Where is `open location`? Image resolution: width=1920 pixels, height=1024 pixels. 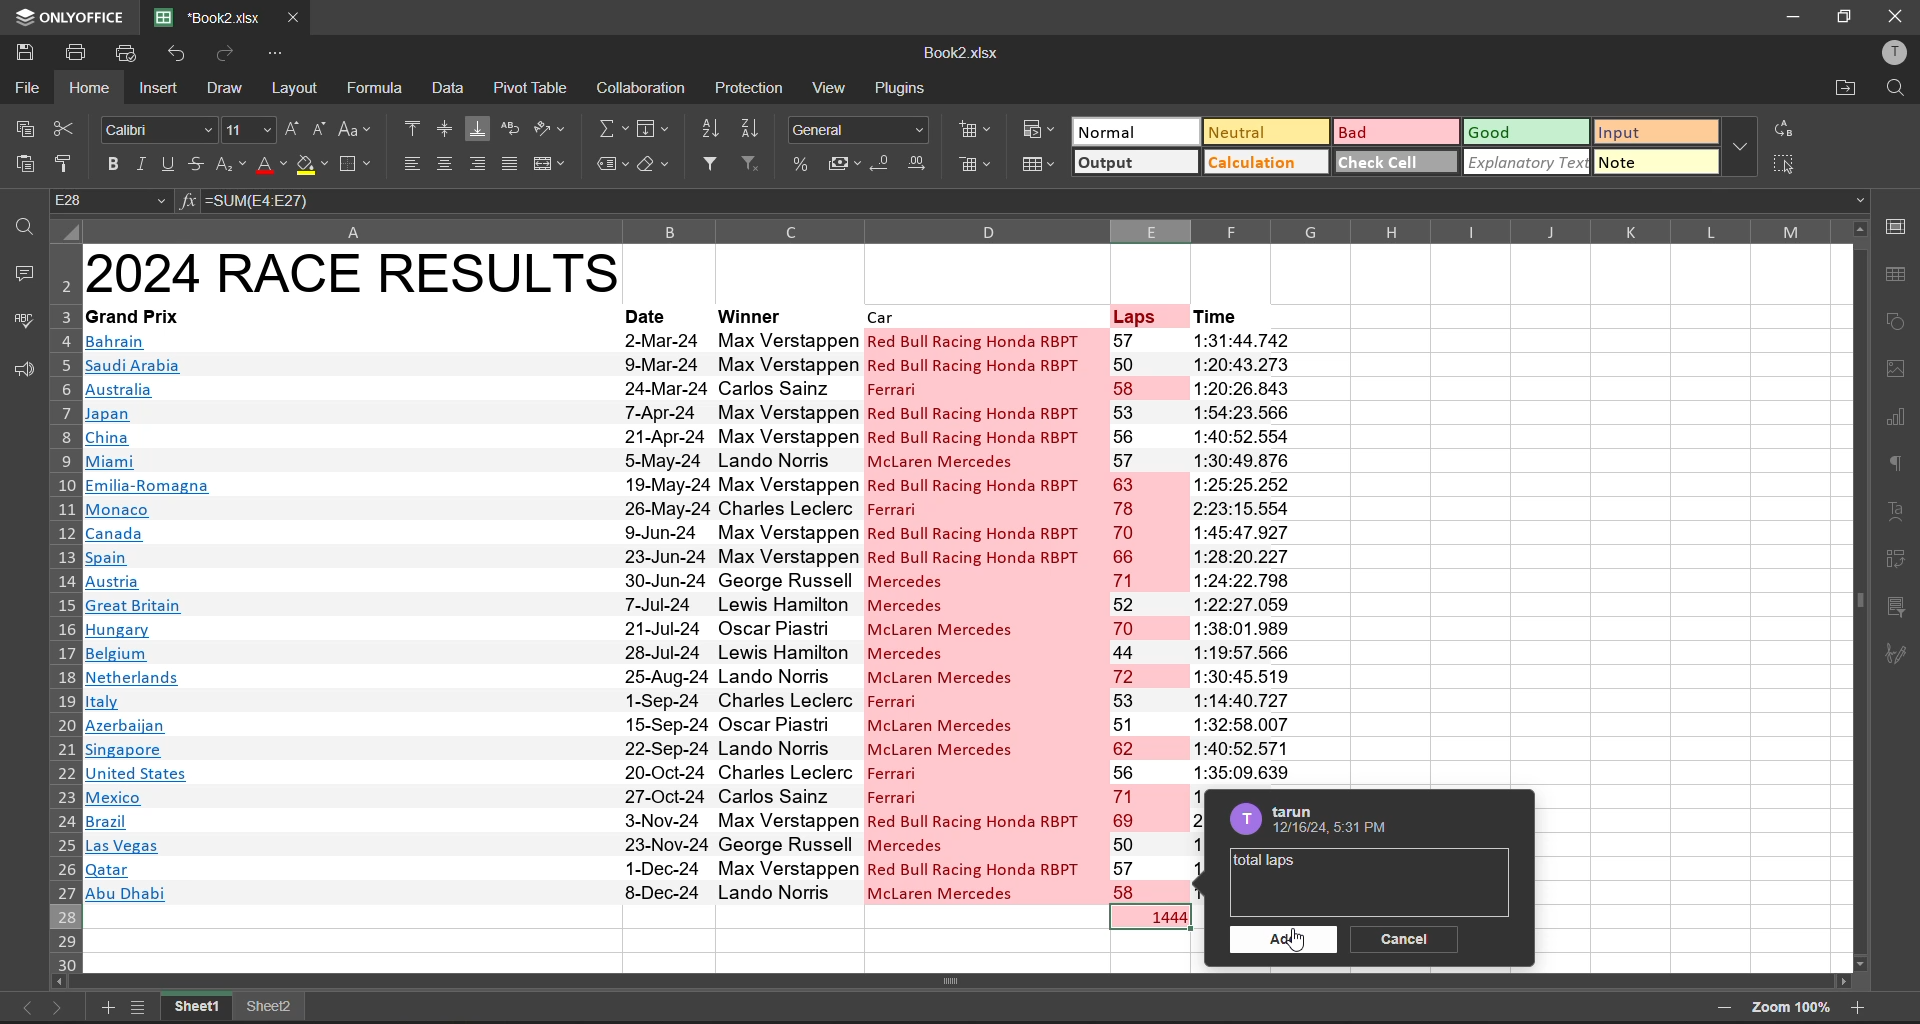 open location is located at coordinates (1847, 88).